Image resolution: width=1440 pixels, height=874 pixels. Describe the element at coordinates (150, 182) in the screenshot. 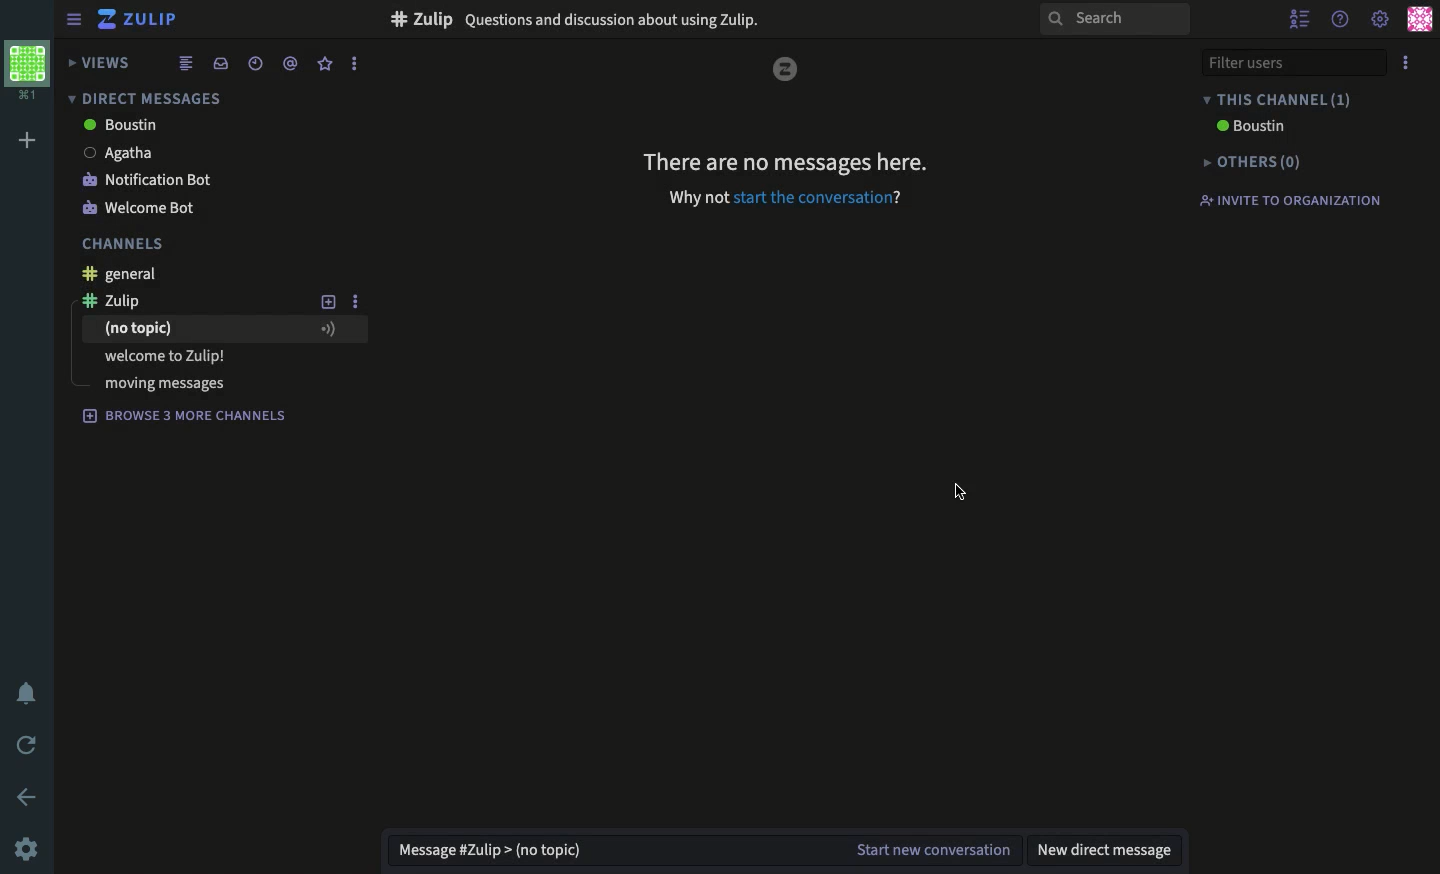

I see `notification bot` at that location.